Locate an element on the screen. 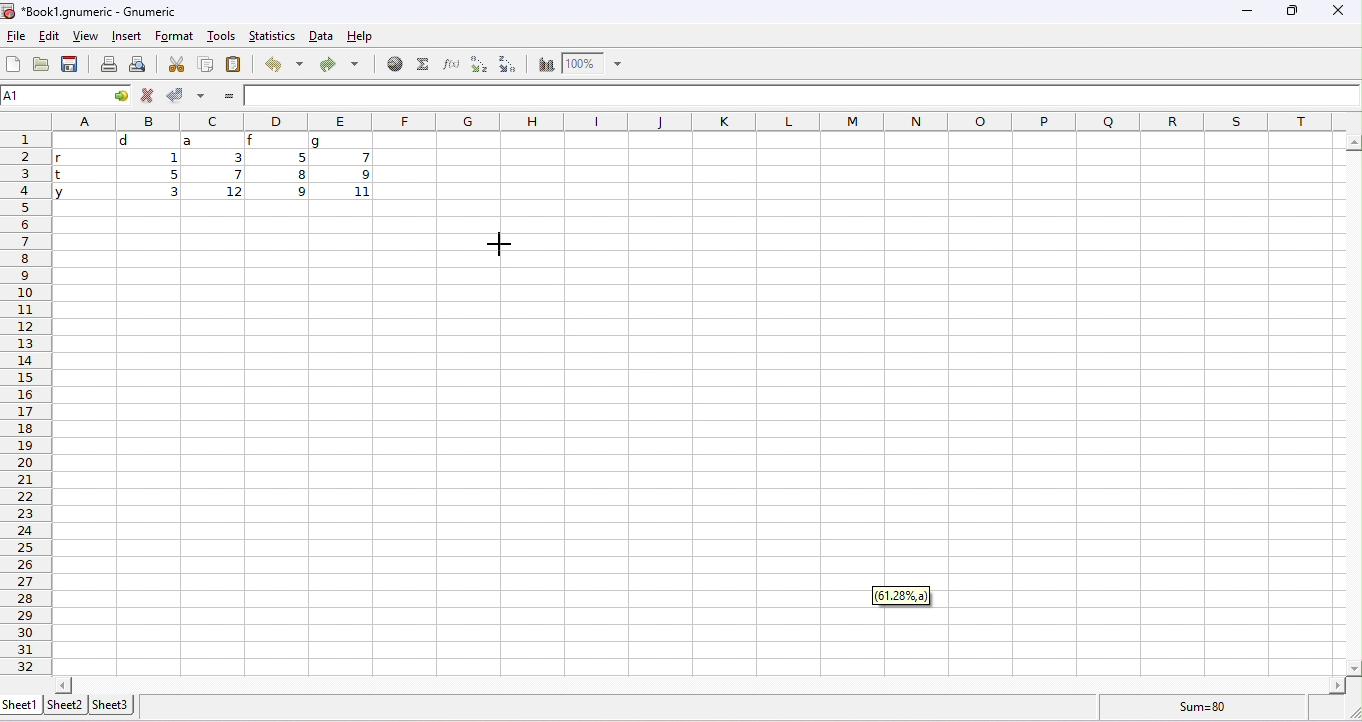 This screenshot has width=1362, height=722. statistics is located at coordinates (272, 35).